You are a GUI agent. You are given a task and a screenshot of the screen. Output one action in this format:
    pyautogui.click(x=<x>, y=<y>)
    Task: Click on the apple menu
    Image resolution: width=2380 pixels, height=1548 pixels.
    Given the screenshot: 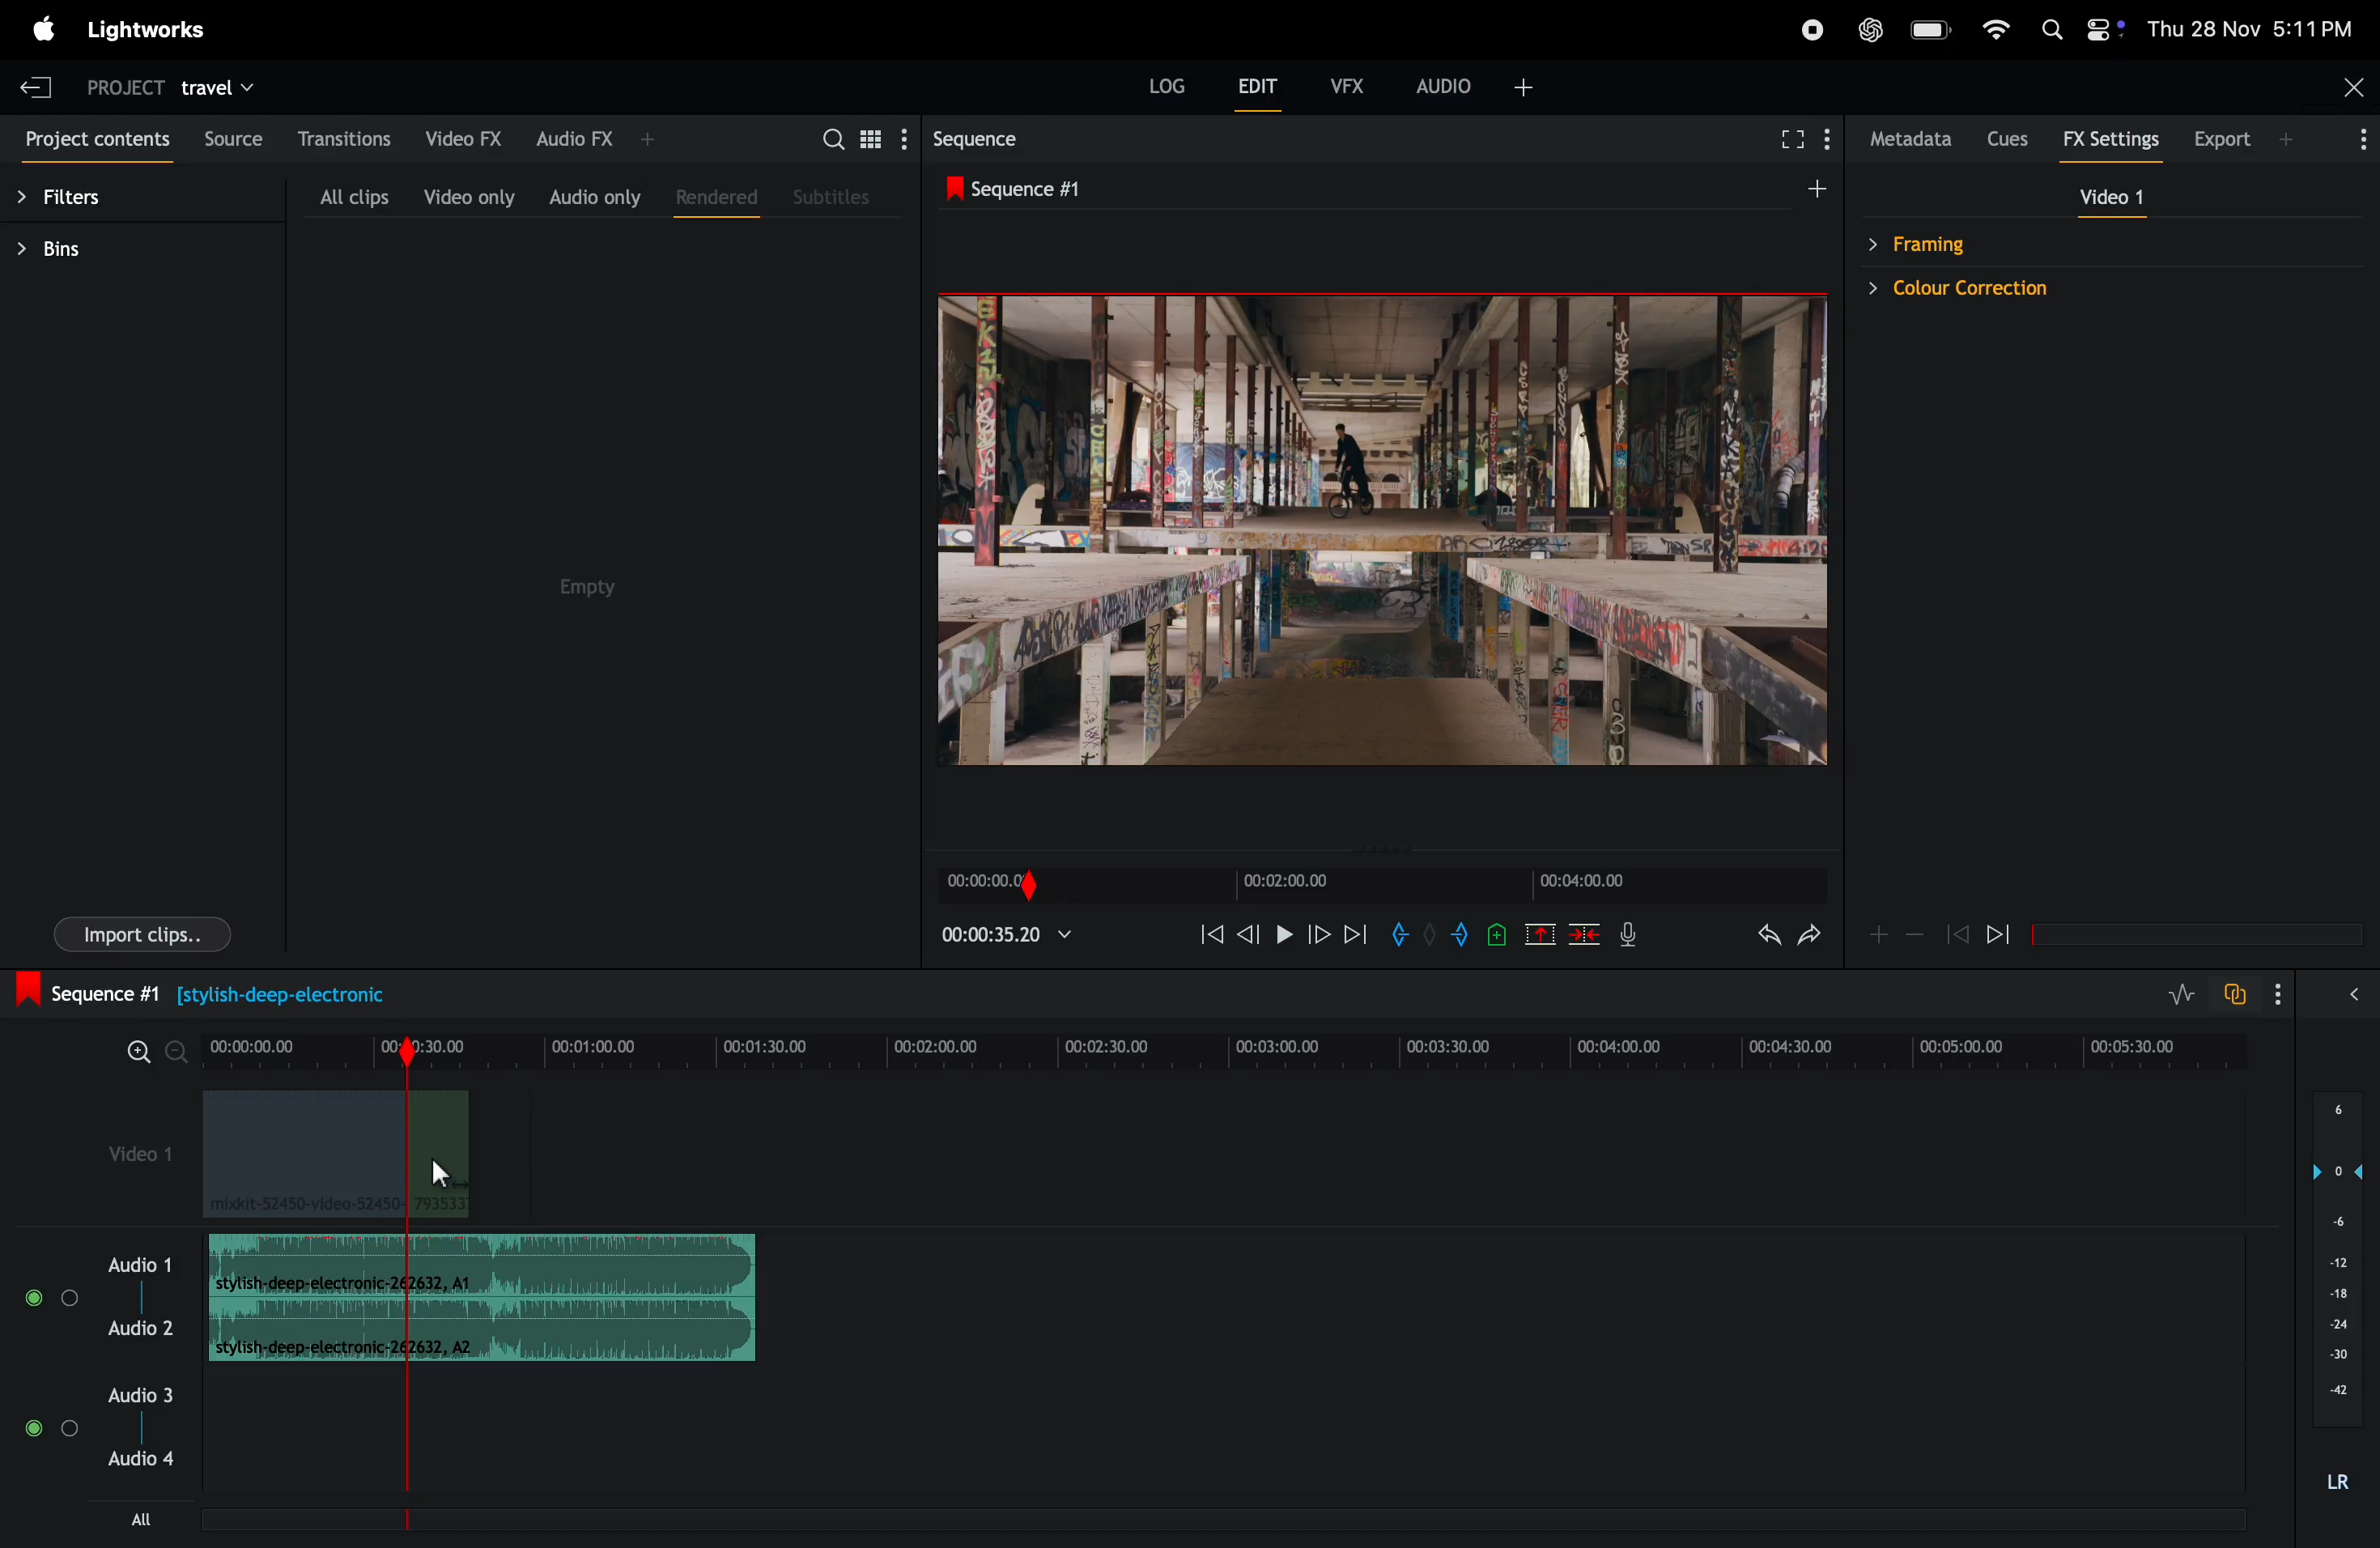 What is the action you would take?
    pyautogui.click(x=42, y=28)
    